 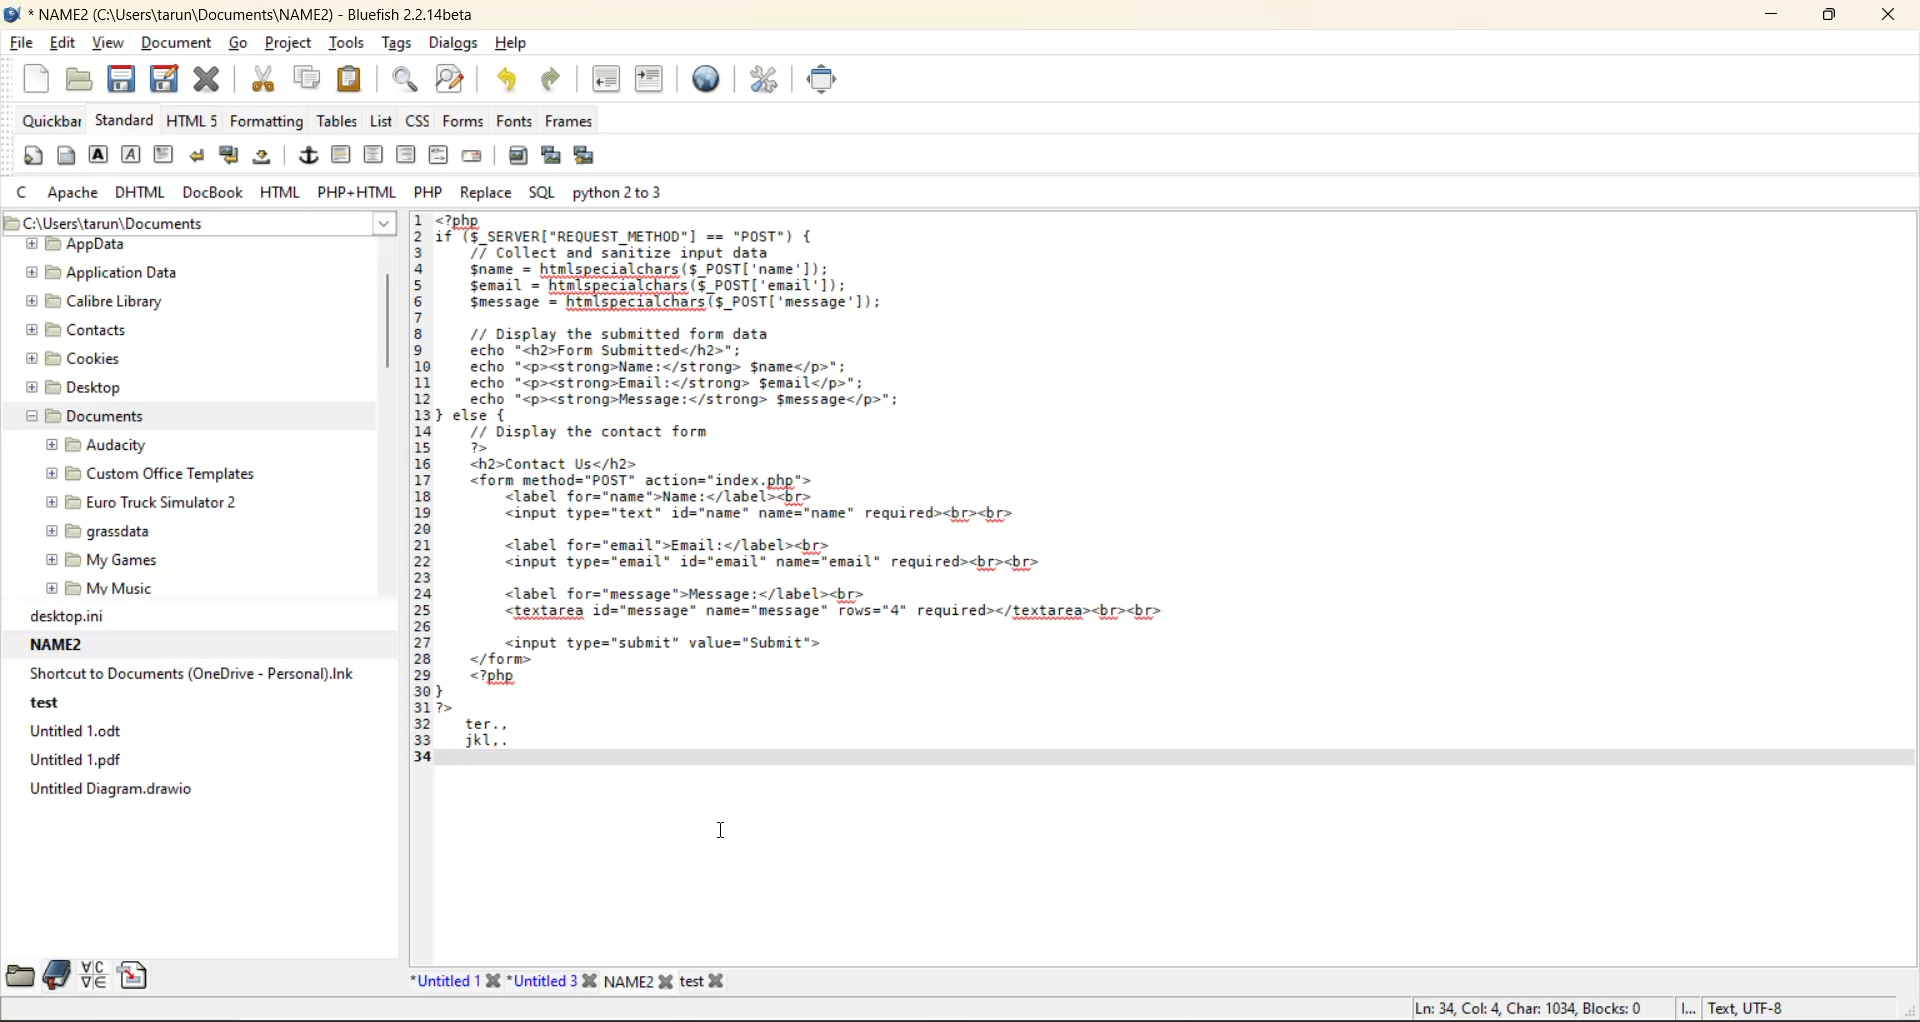 What do you see at coordinates (643, 980) in the screenshot?
I see `NAME2` at bounding box center [643, 980].